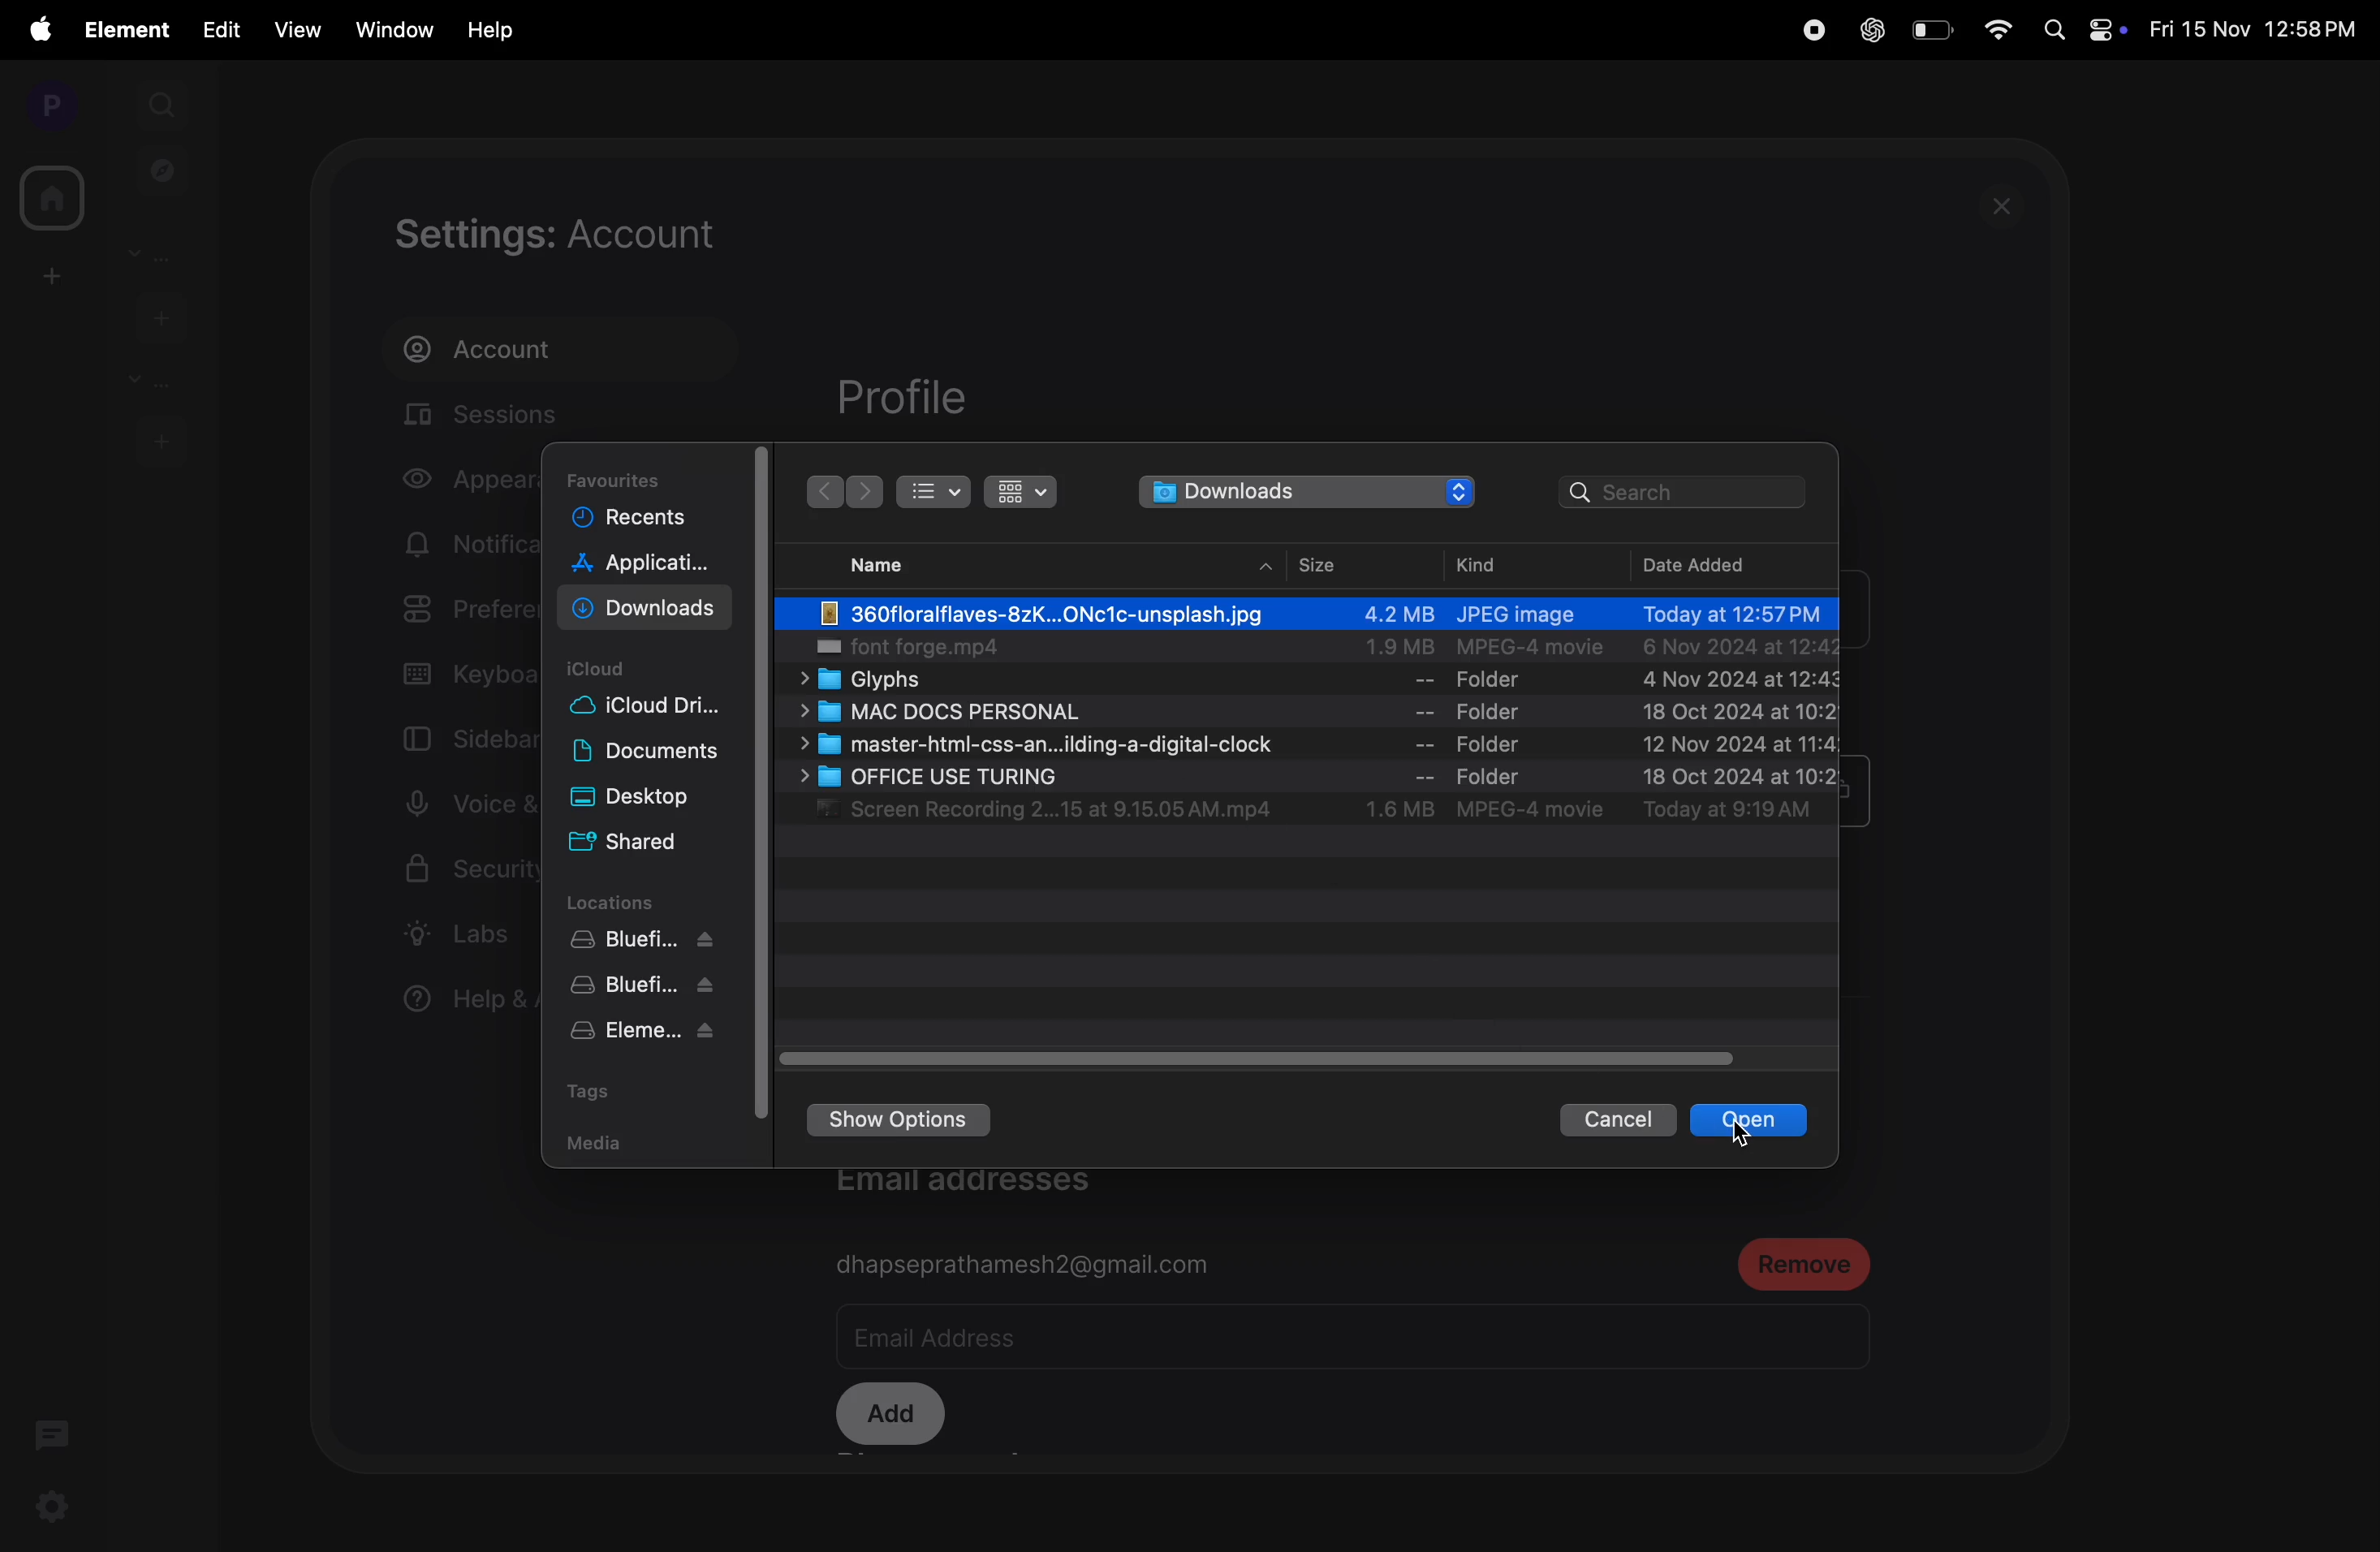 The width and height of the screenshot is (2380, 1552). What do you see at coordinates (146, 381) in the screenshot?
I see `rooms` at bounding box center [146, 381].